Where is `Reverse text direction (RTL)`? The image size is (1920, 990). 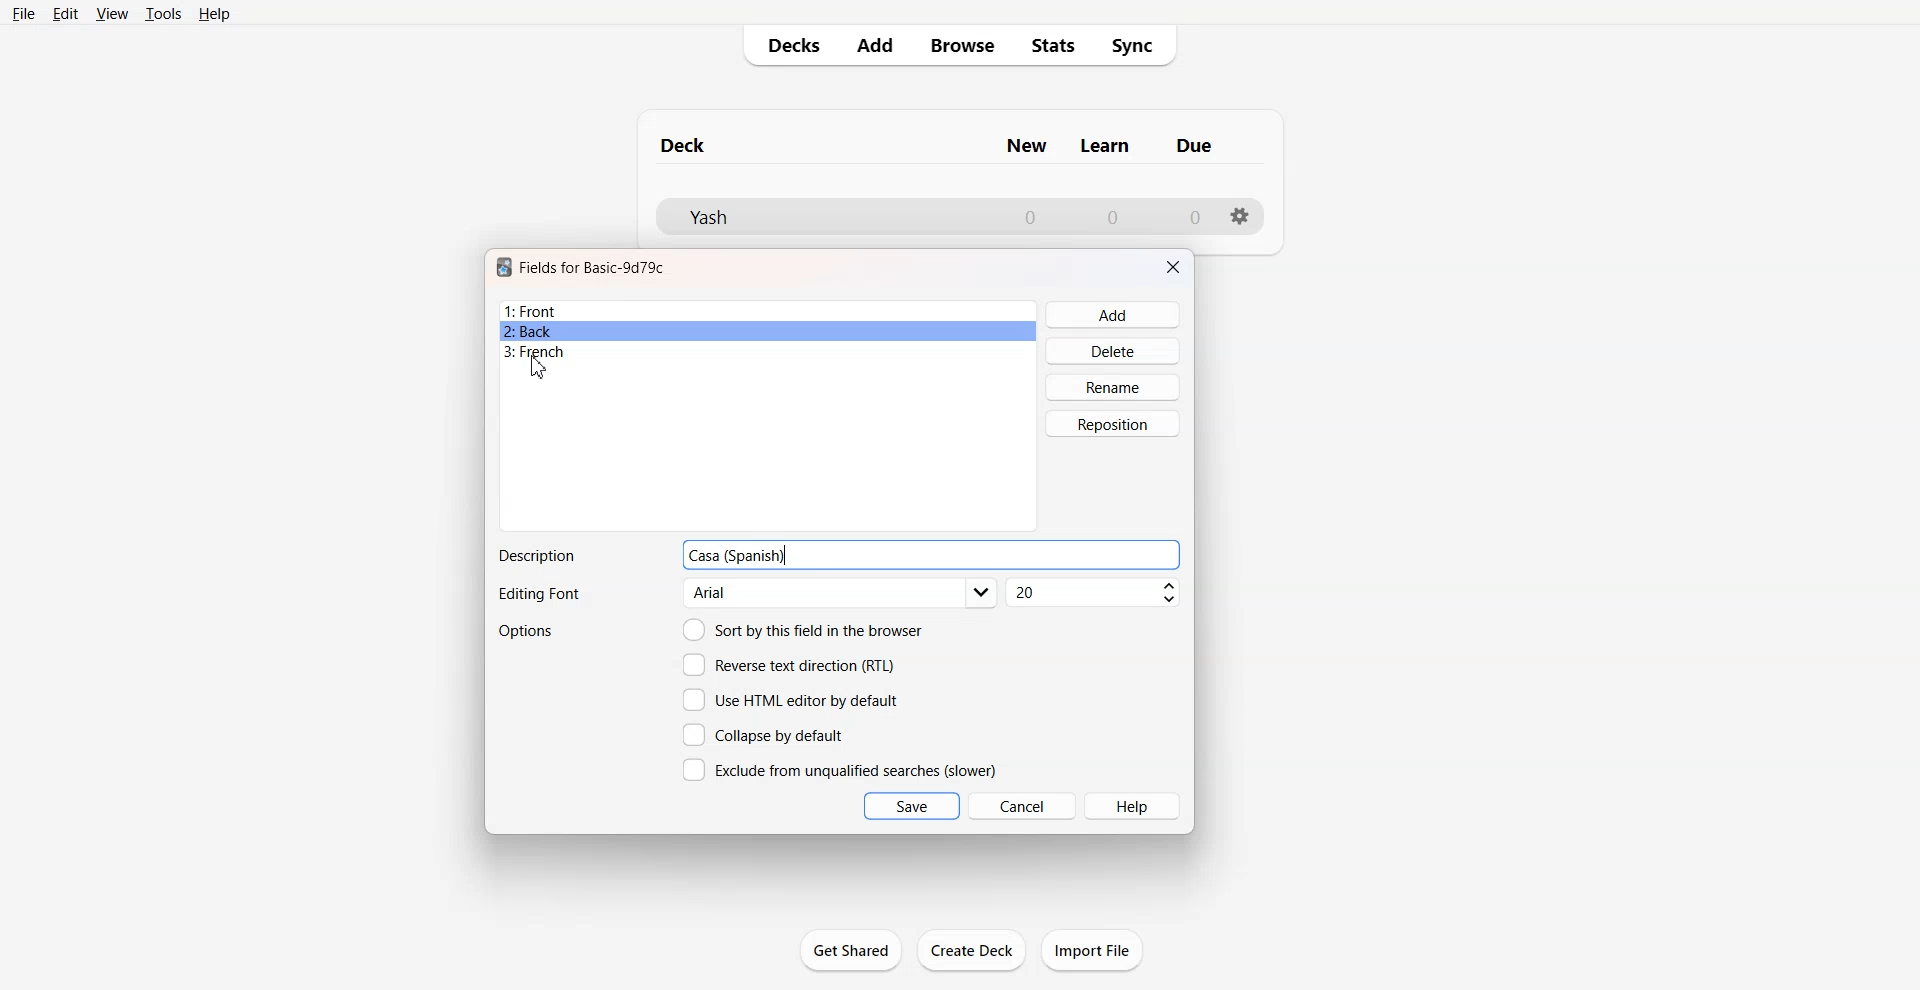
Reverse text direction (RTL) is located at coordinates (789, 665).